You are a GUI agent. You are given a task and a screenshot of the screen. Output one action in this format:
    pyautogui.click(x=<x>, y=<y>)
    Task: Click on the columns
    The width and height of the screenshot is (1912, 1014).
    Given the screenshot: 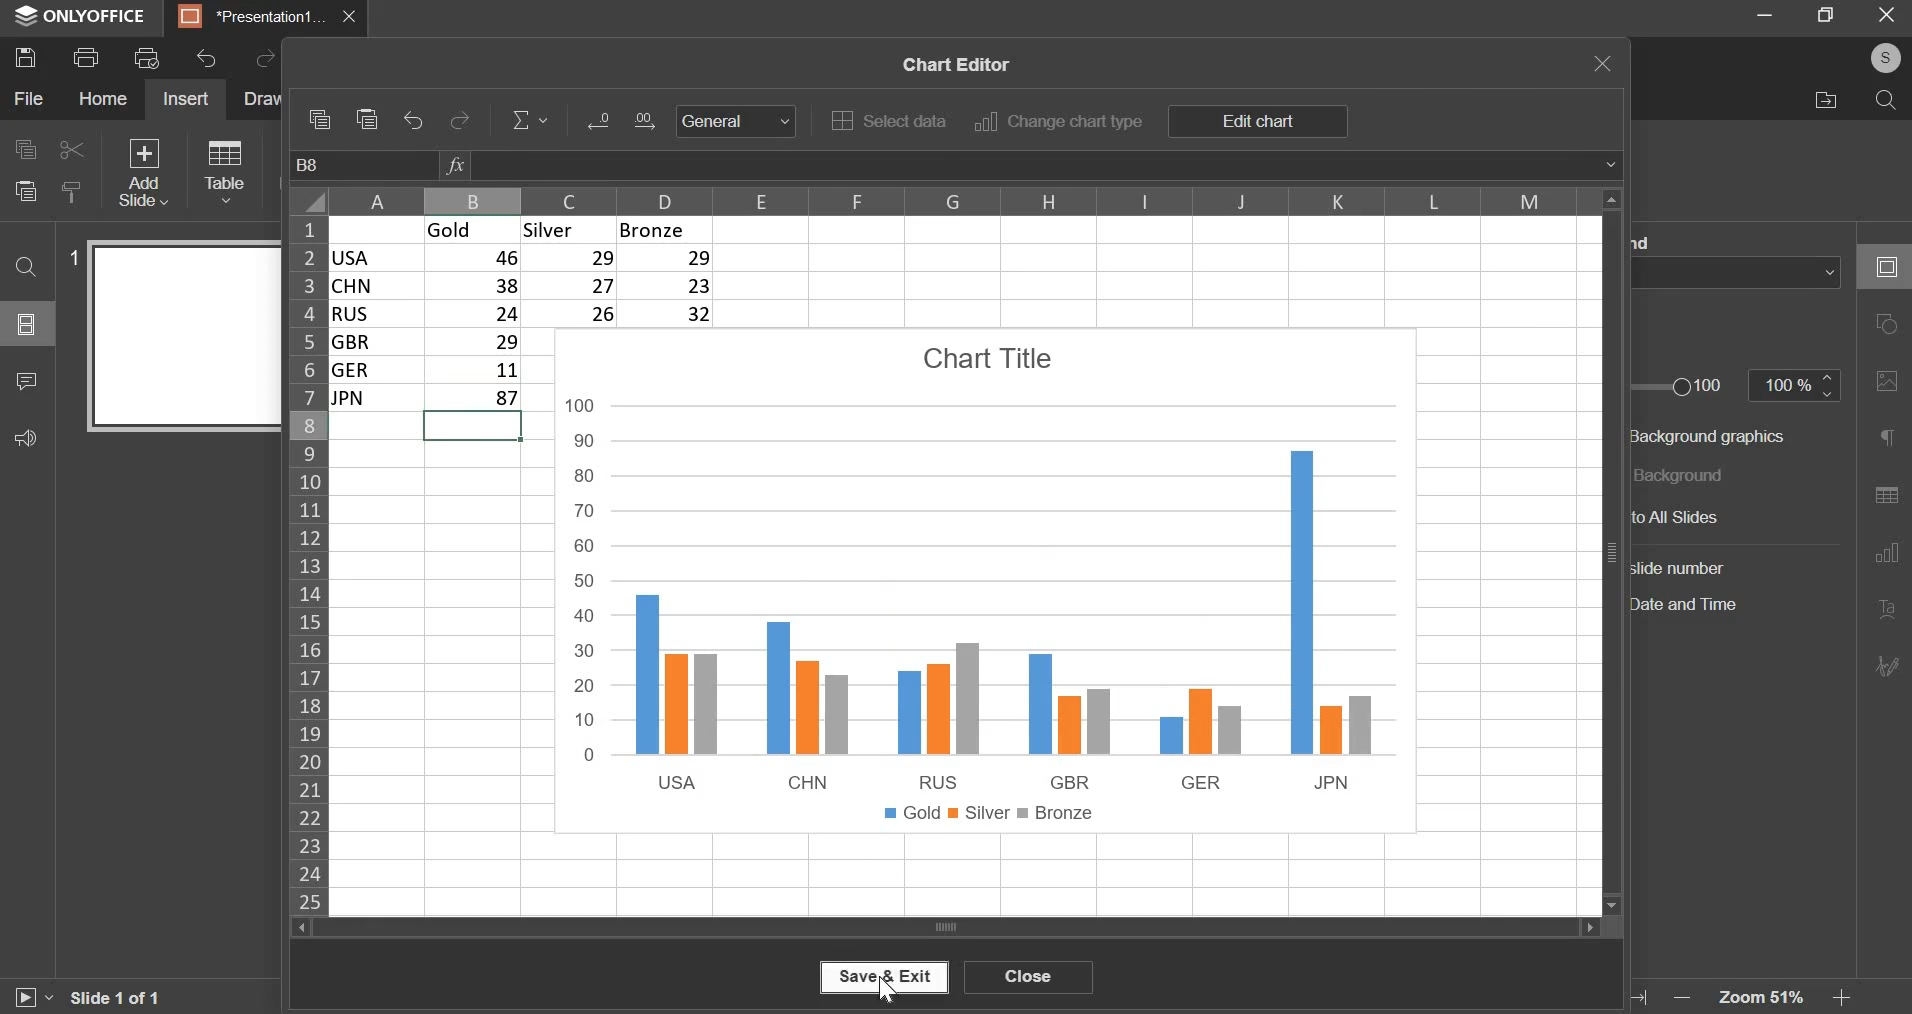 What is the action you would take?
    pyautogui.click(x=960, y=199)
    